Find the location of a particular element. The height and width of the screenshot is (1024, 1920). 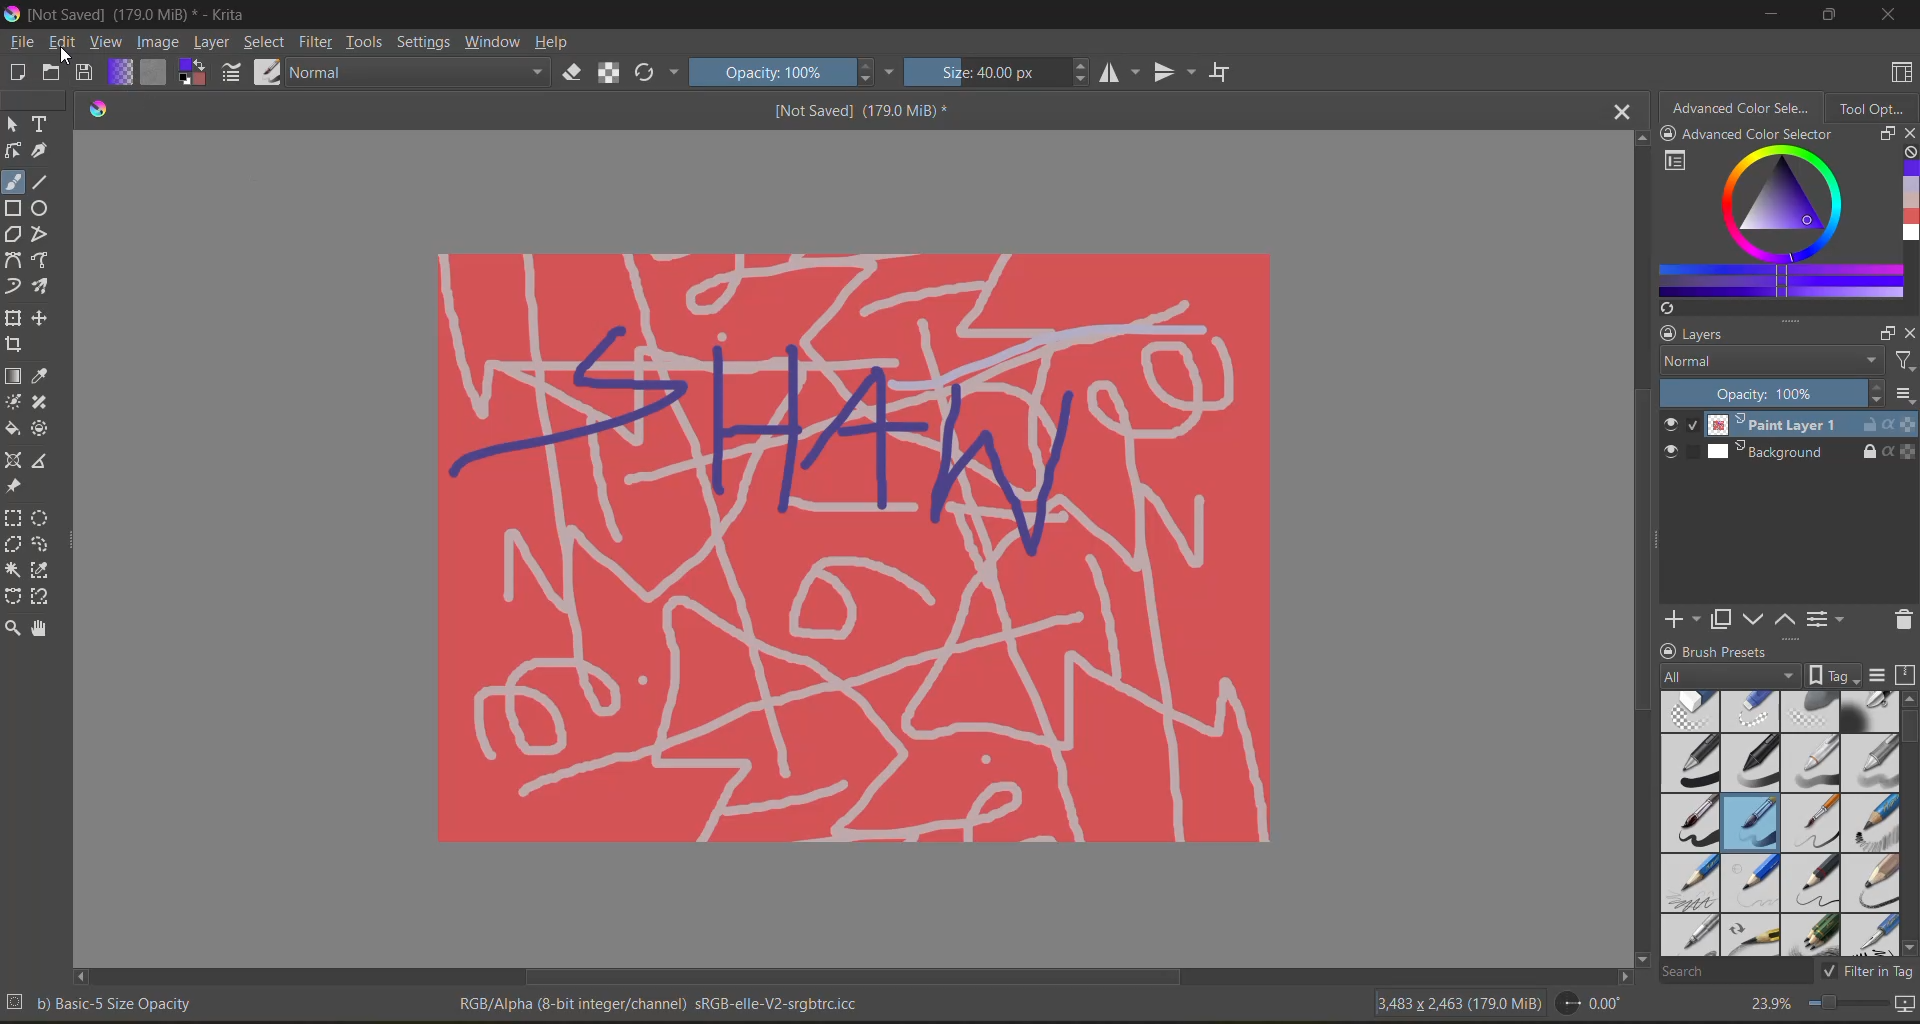

layers is located at coordinates (1705, 334).